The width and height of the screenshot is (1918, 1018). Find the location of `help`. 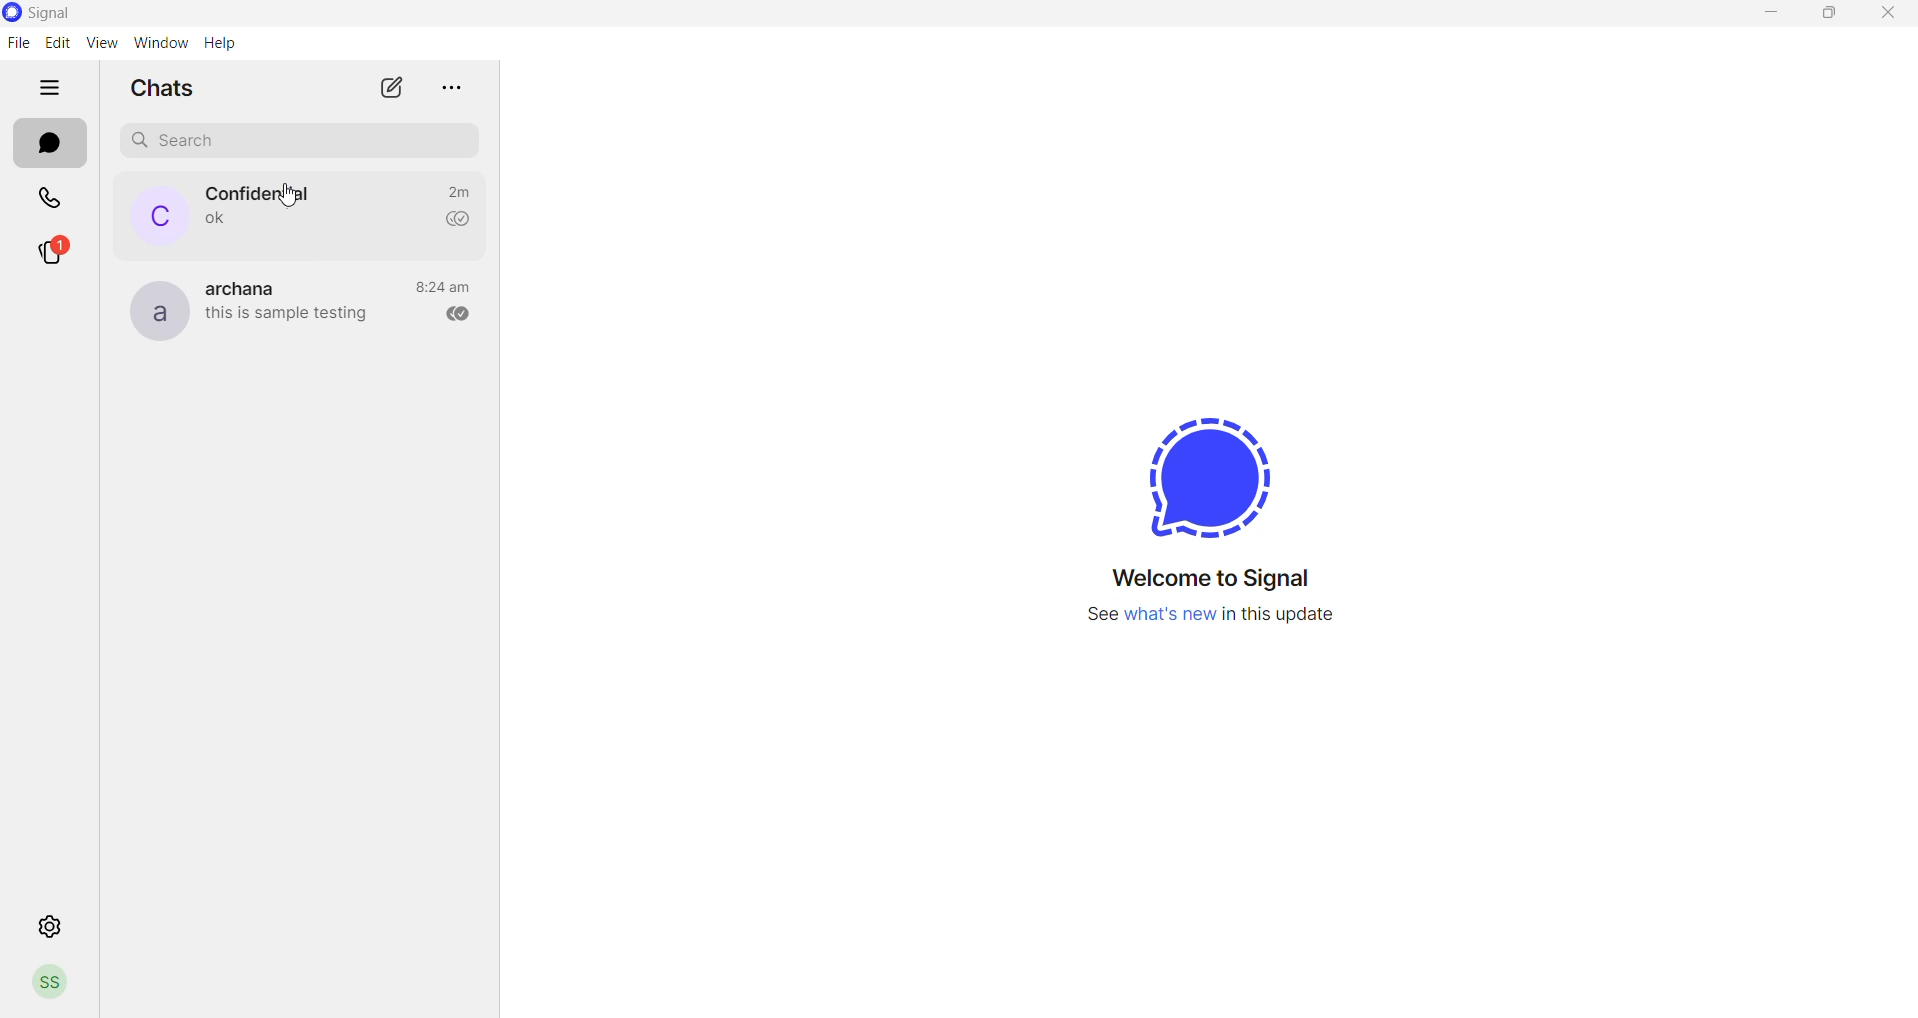

help is located at coordinates (218, 42).